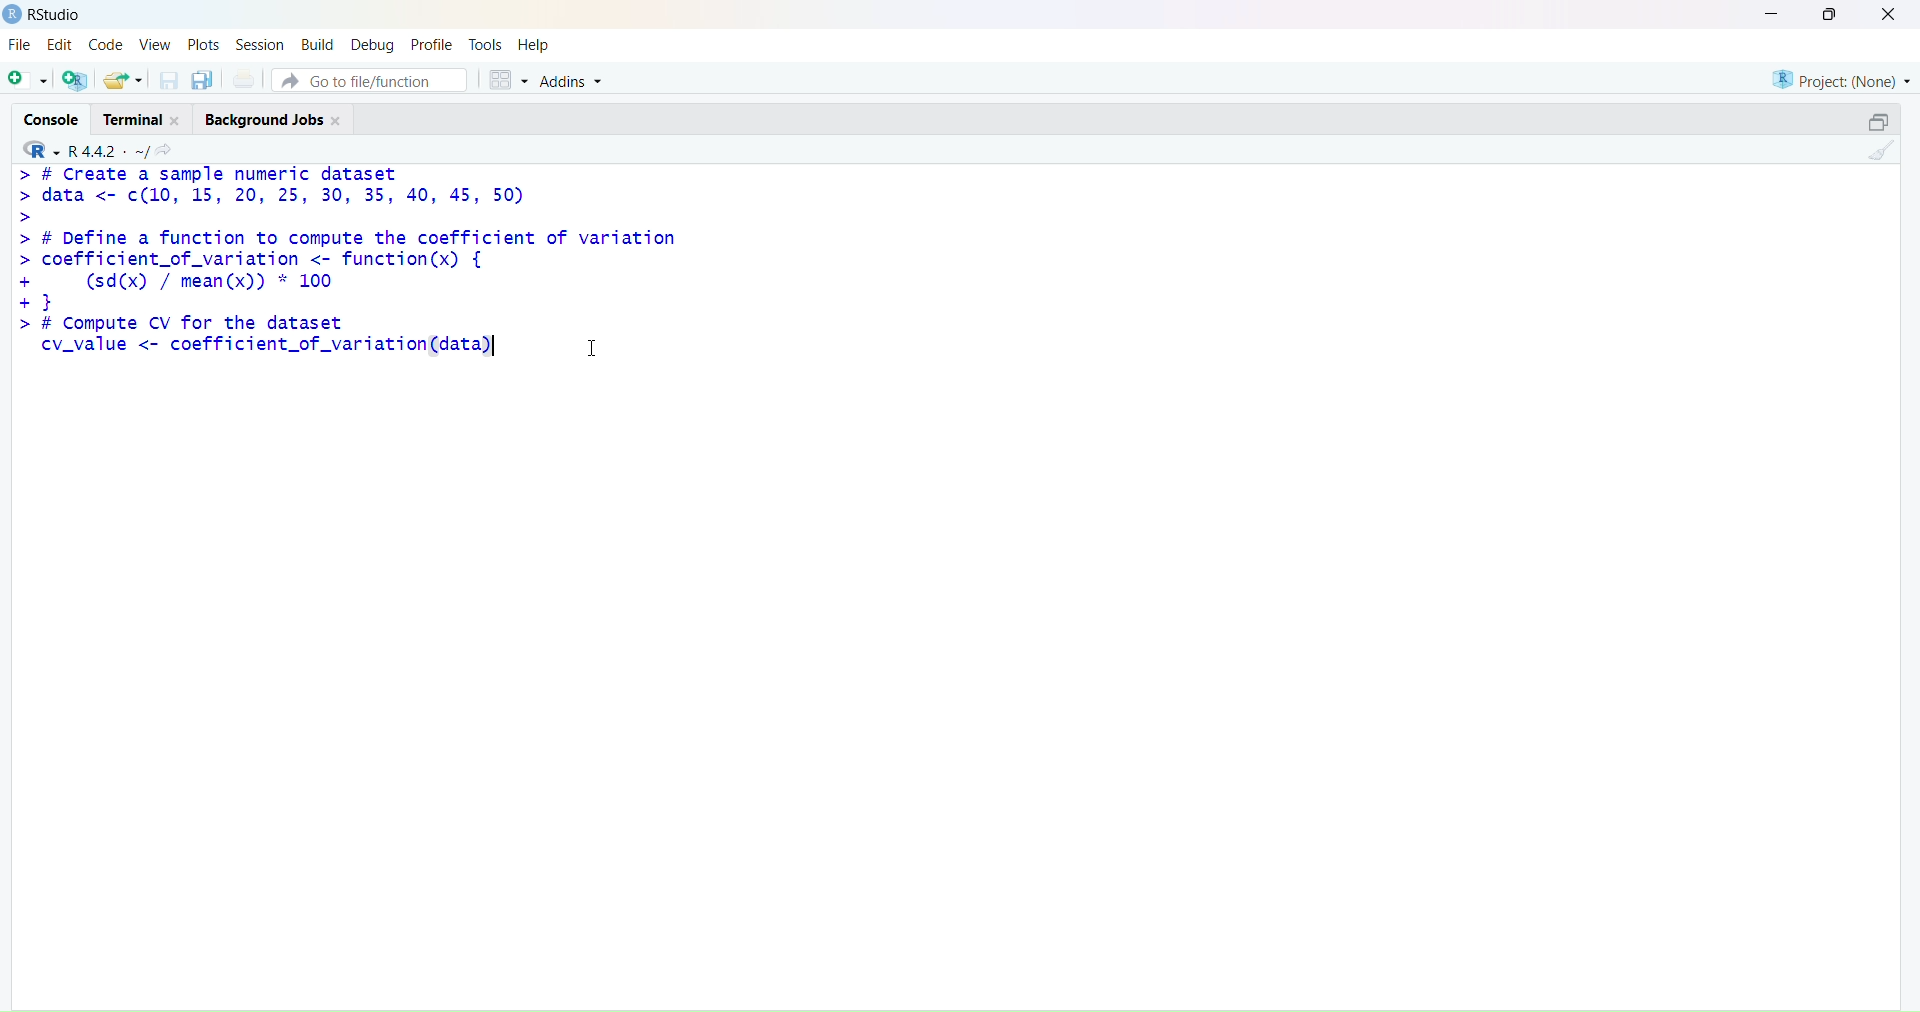  Describe the element at coordinates (1883, 150) in the screenshot. I see `clean` at that location.